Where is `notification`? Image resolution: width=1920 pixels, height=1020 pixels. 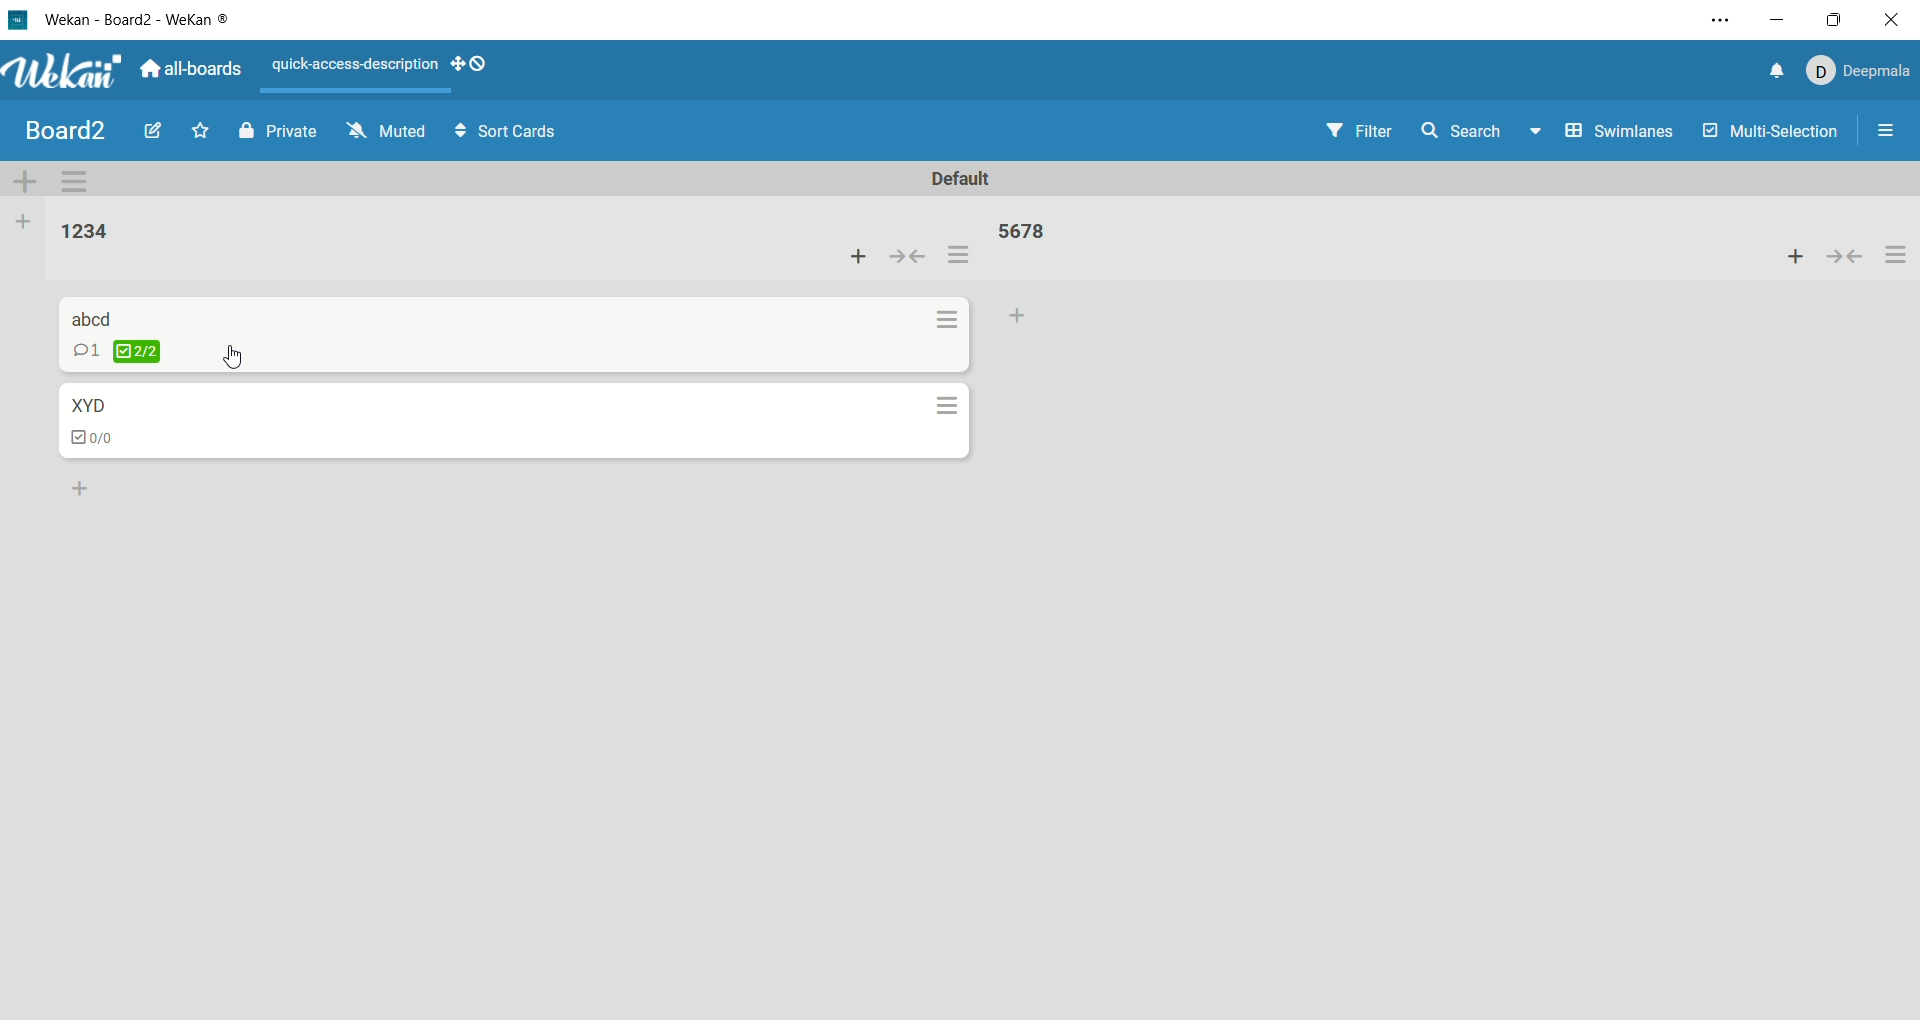
notification is located at coordinates (1771, 74).